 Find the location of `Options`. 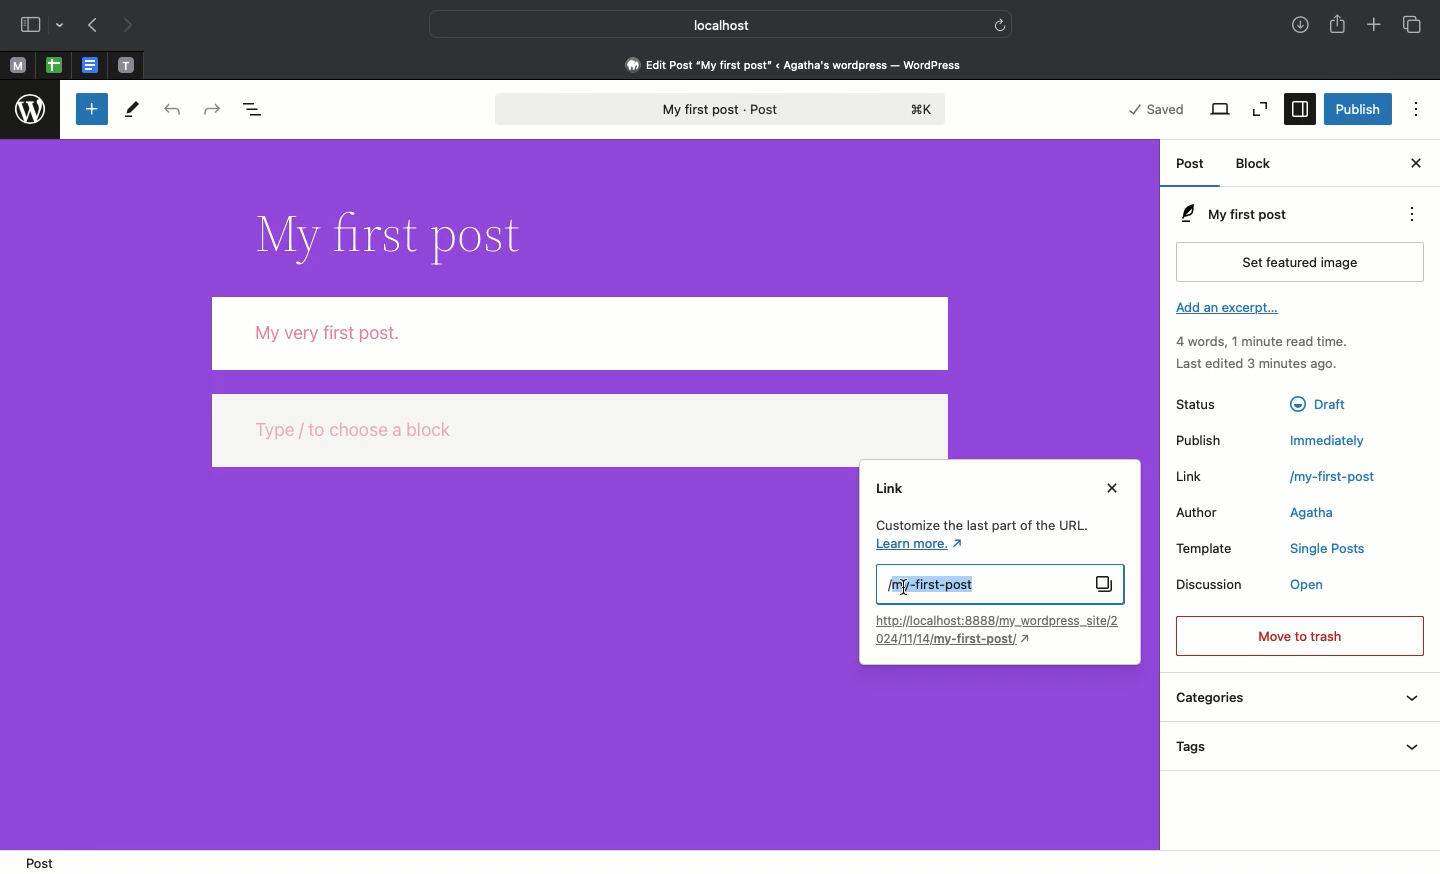

Options is located at coordinates (1418, 108).